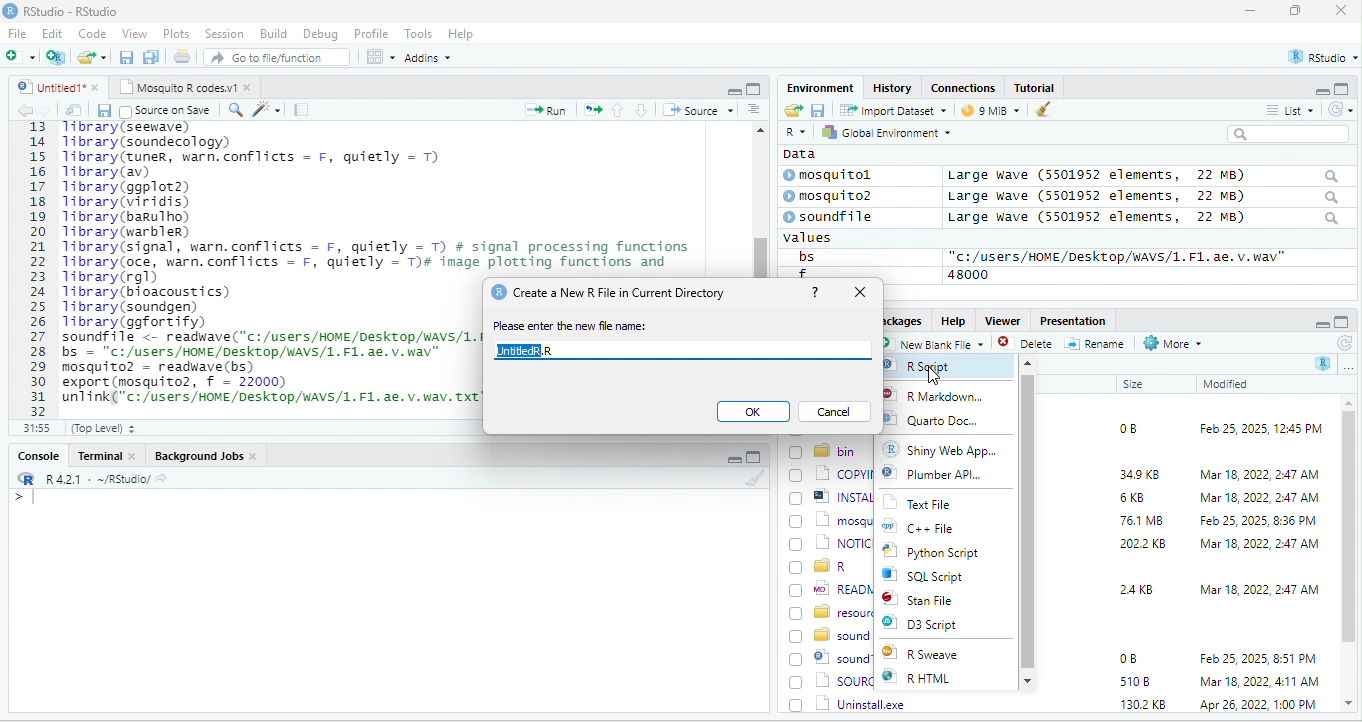 This screenshot has height=722, width=1362. What do you see at coordinates (816, 290) in the screenshot?
I see `?` at bounding box center [816, 290].